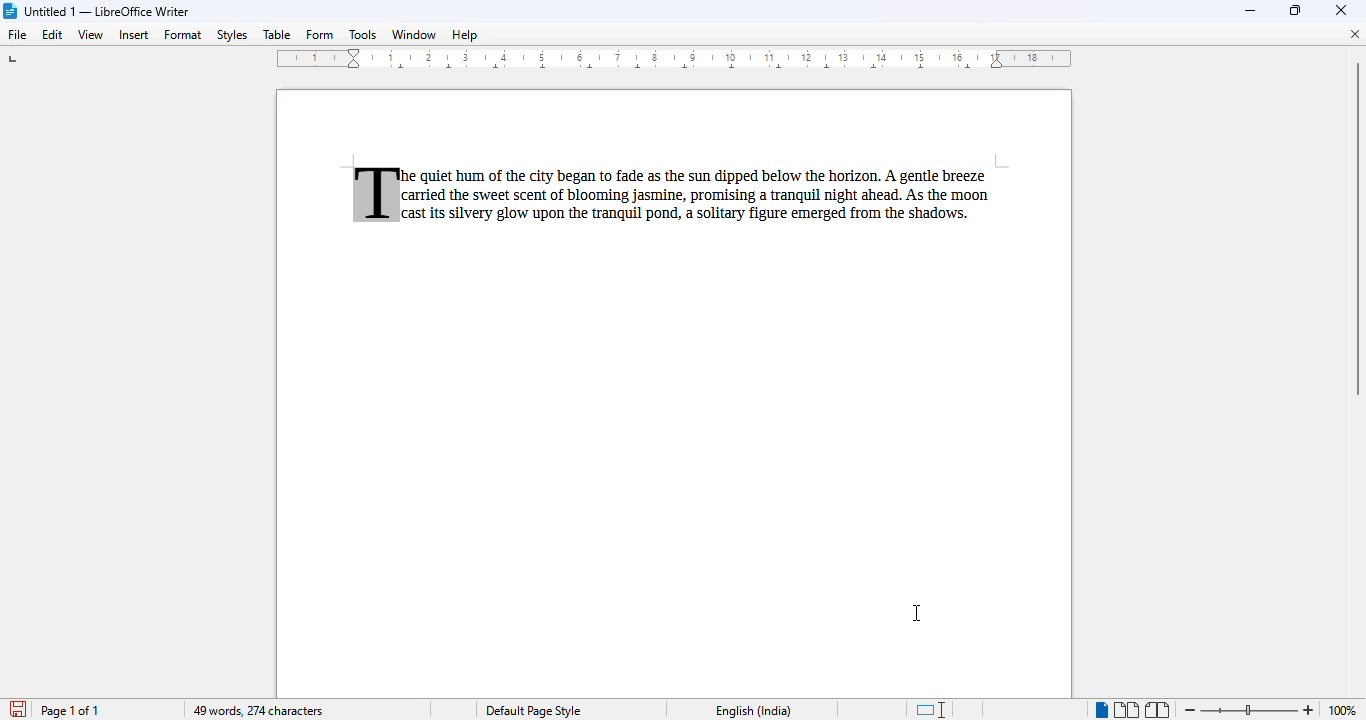  What do you see at coordinates (52, 34) in the screenshot?
I see `edit` at bounding box center [52, 34].